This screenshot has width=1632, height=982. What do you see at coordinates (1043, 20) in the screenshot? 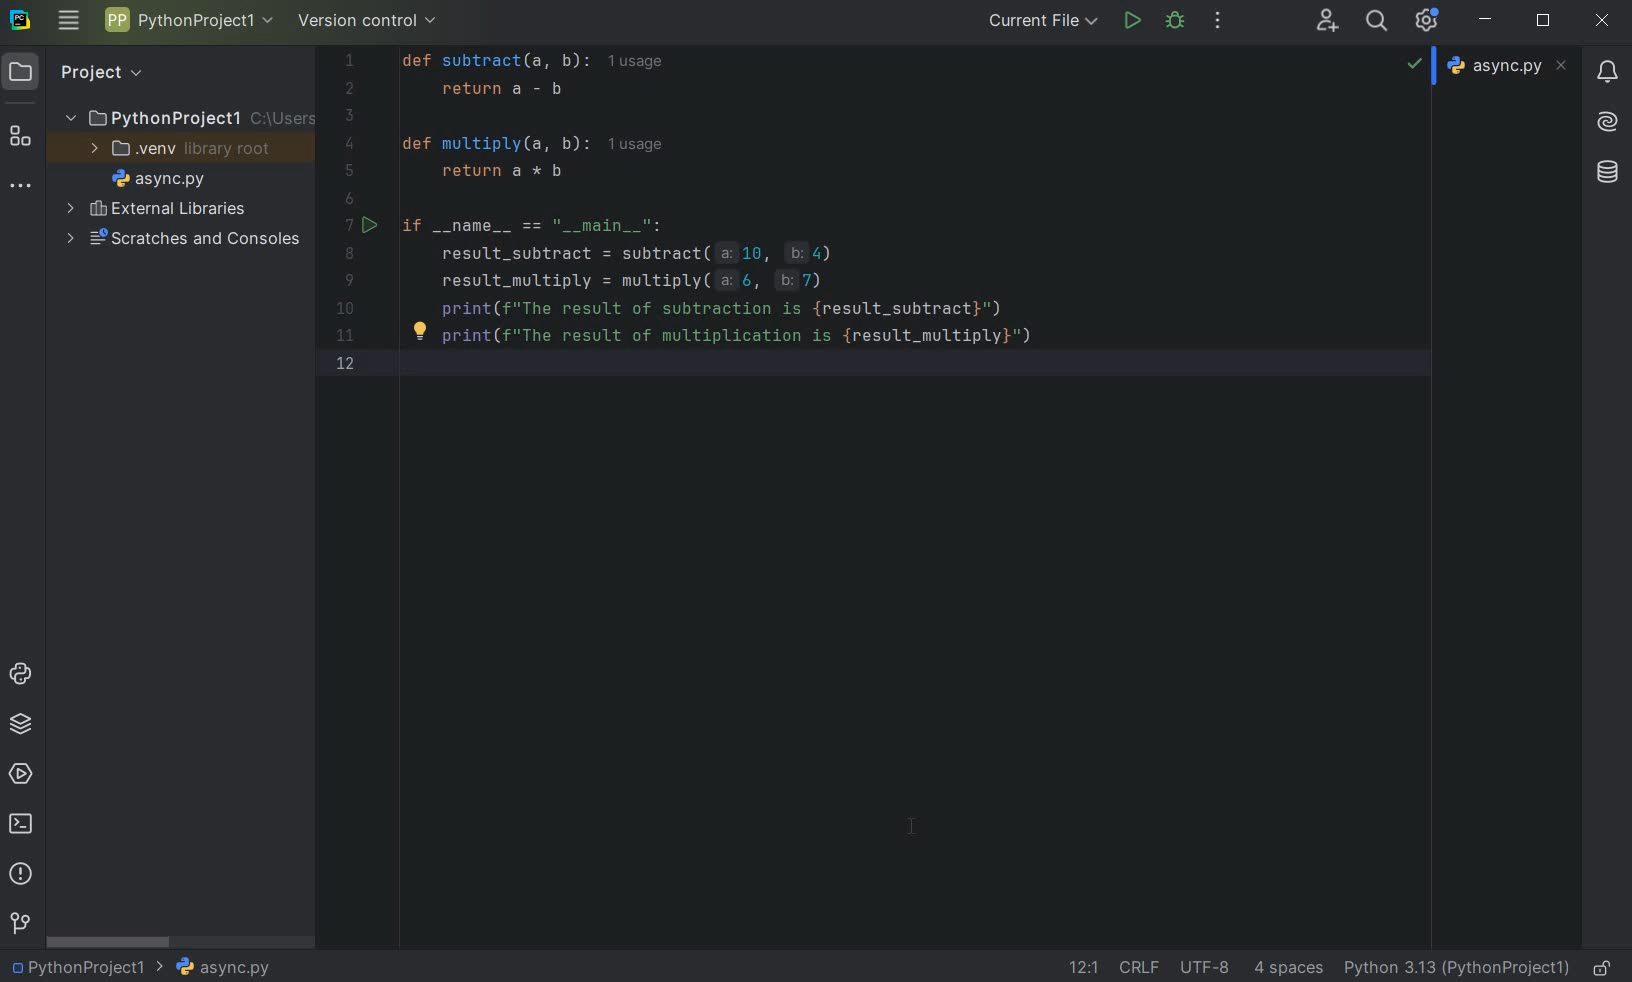
I see `CURRENT FILE` at bounding box center [1043, 20].